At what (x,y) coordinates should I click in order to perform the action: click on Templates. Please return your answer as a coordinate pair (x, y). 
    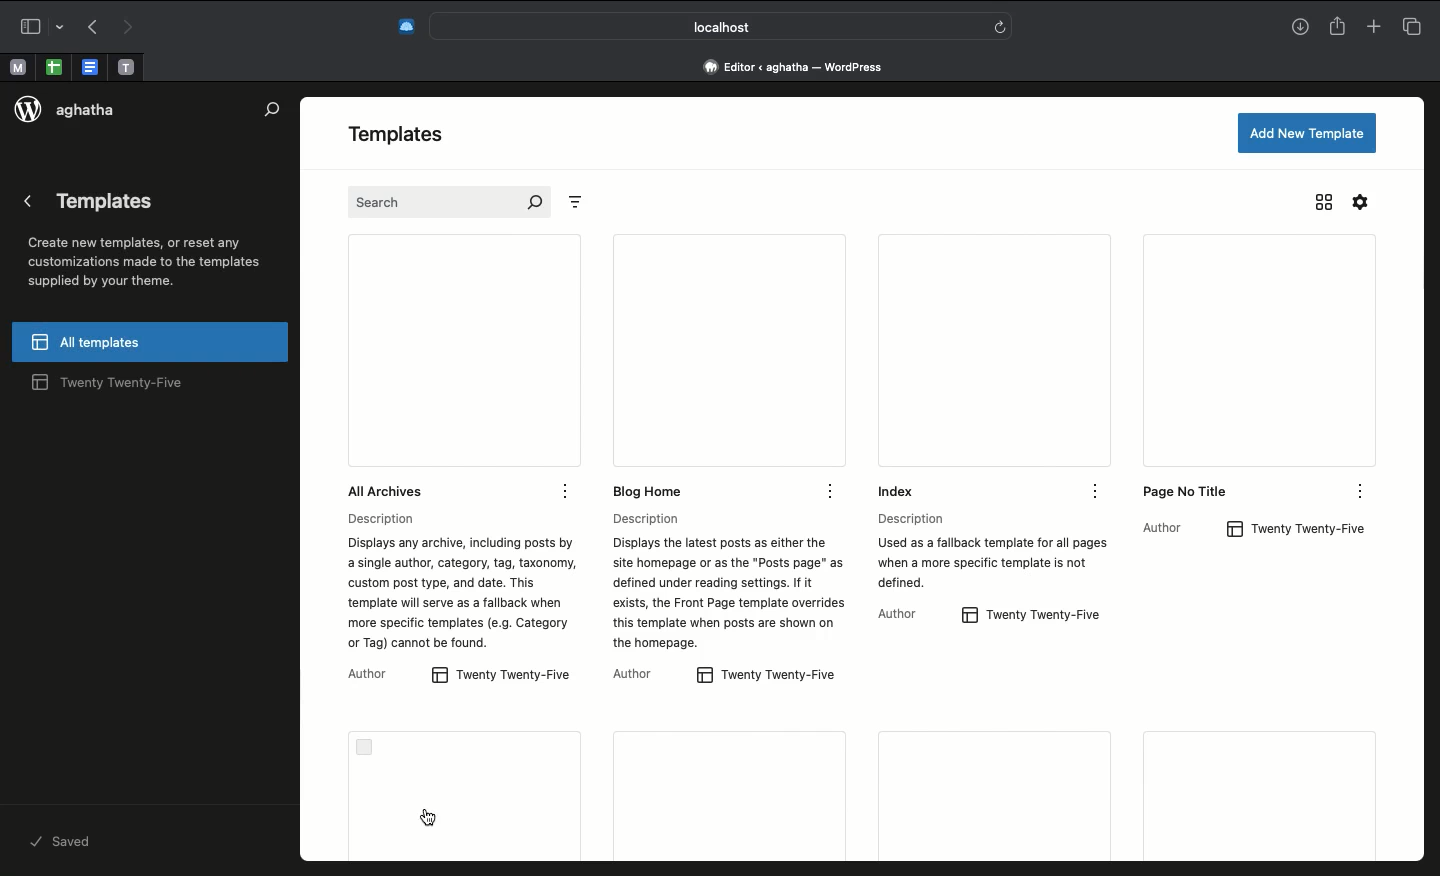
    Looking at the image, I should click on (395, 136).